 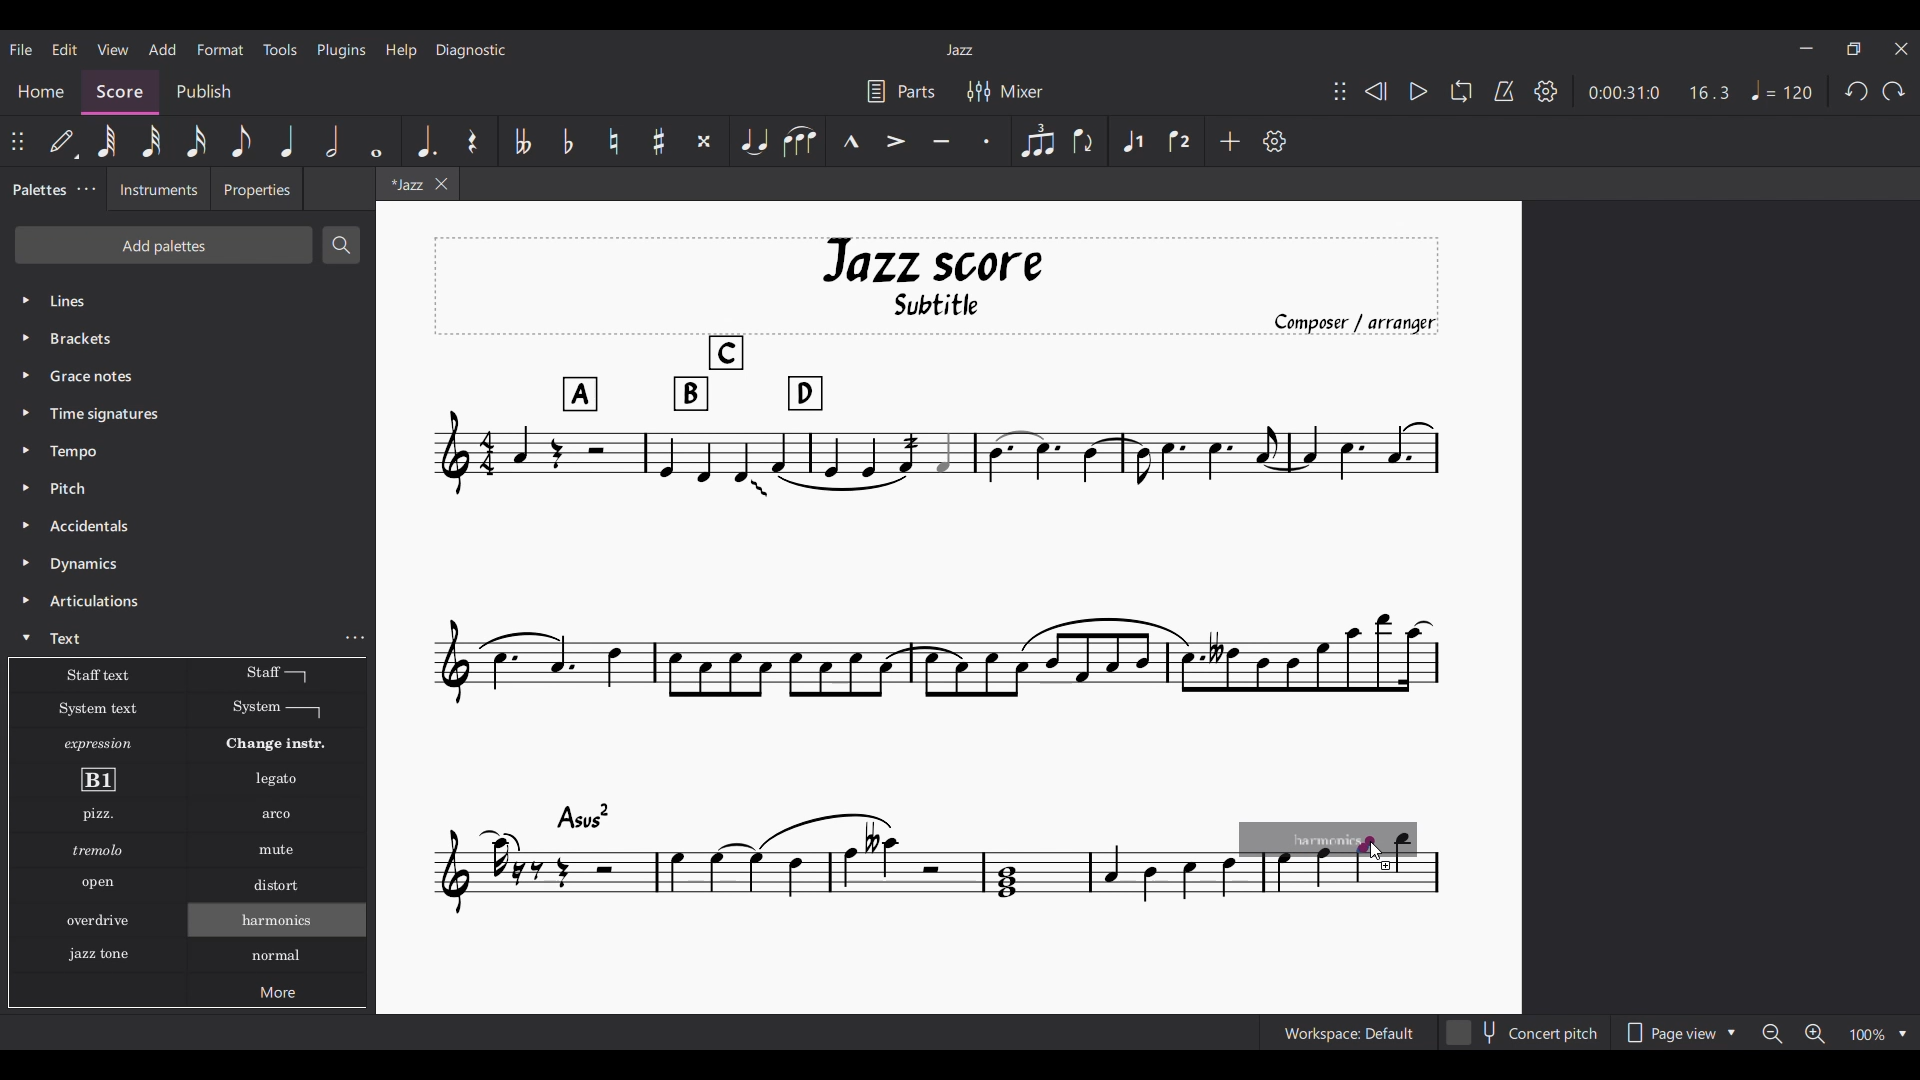 What do you see at coordinates (150, 141) in the screenshot?
I see `32nd note` at bounding box center [150, 141].